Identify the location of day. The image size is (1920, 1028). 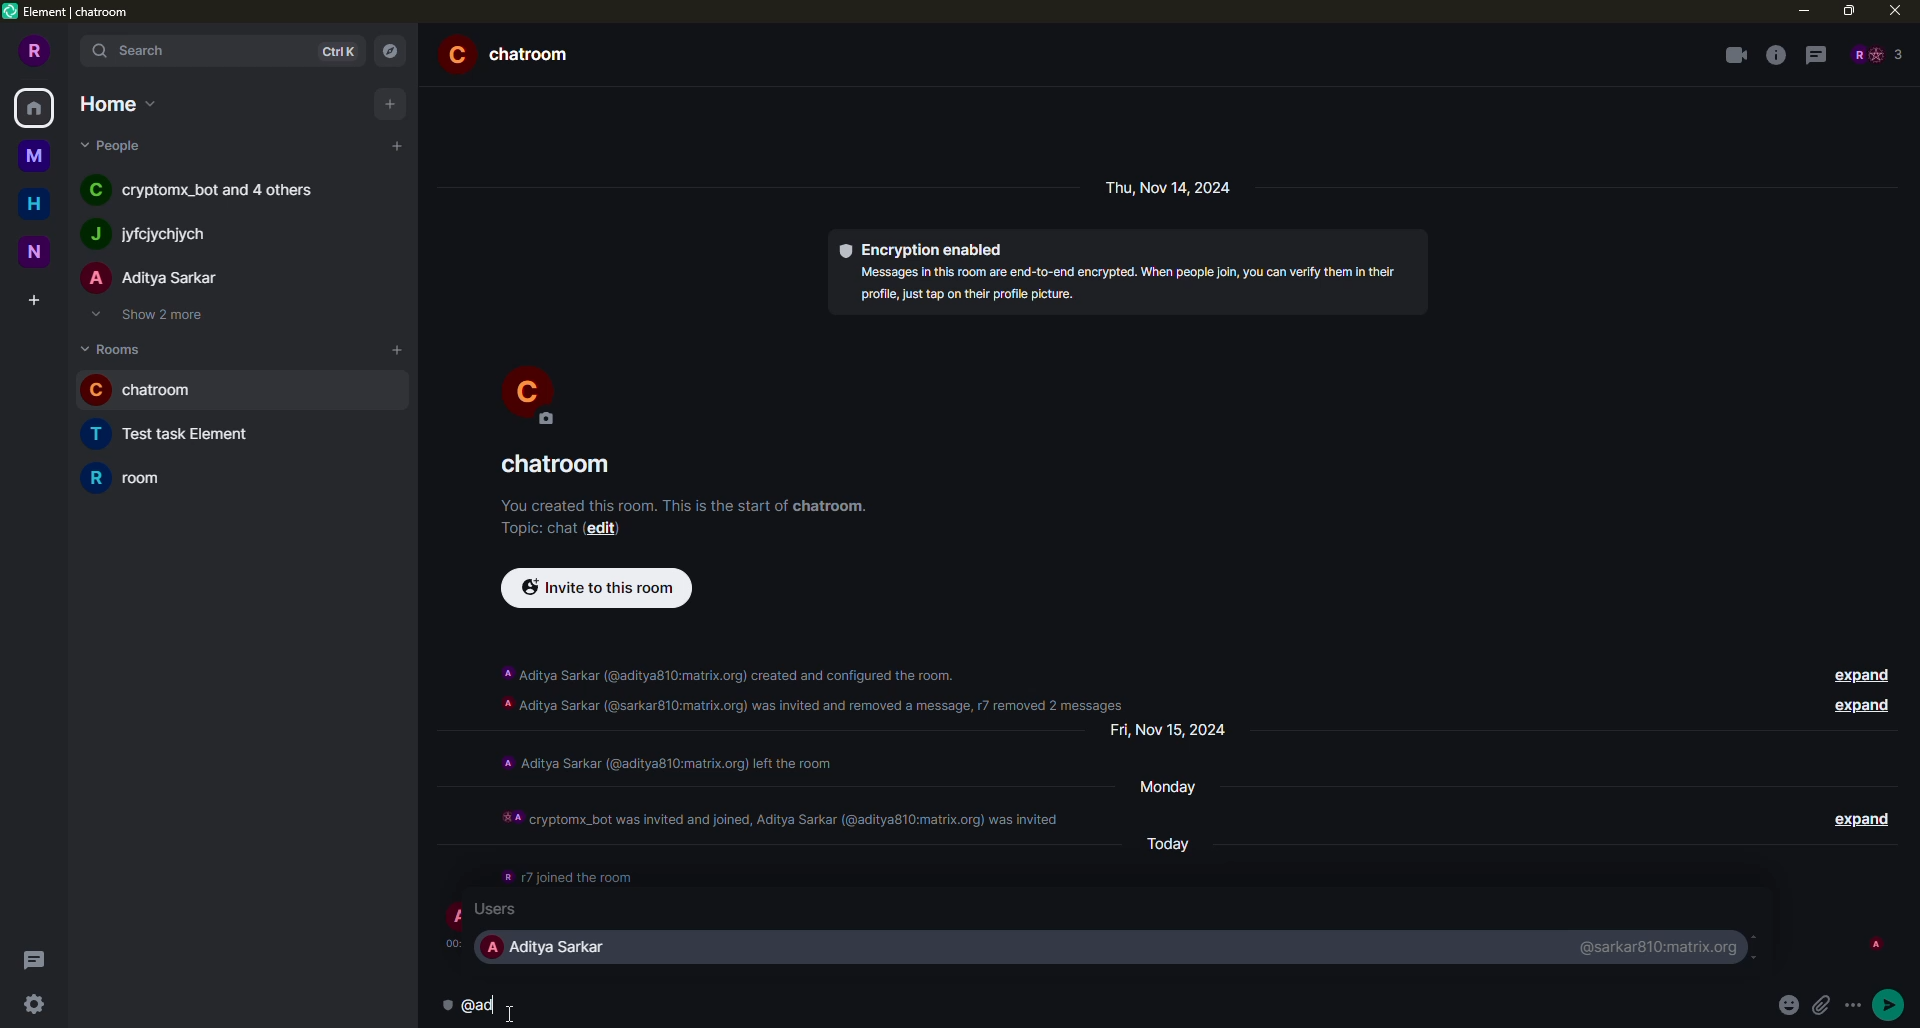
(1177, 730).